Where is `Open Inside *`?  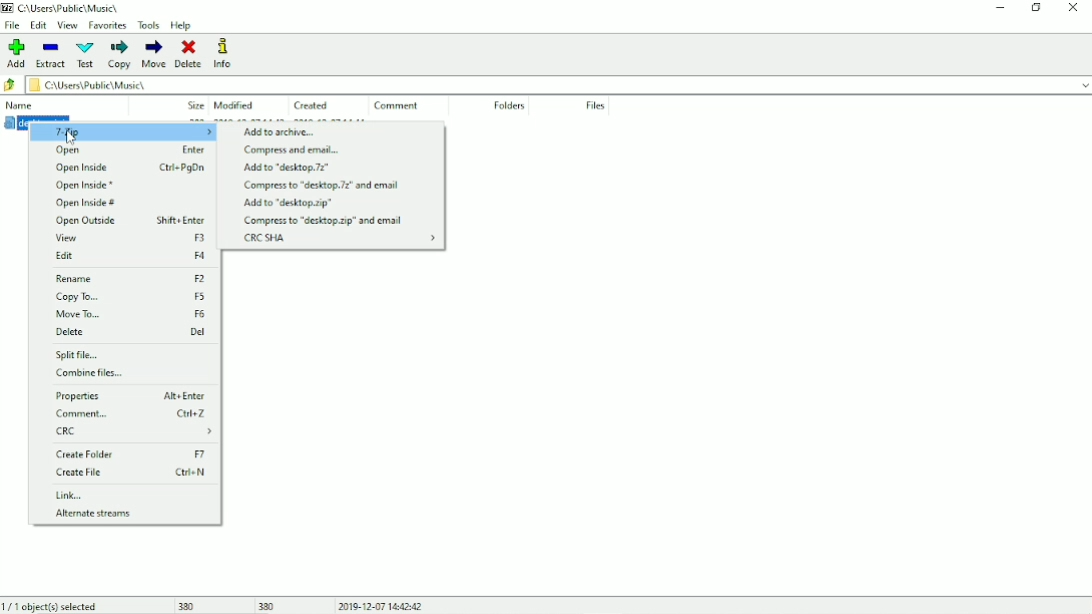
Open Inside * is located at coordinates (87, 187).